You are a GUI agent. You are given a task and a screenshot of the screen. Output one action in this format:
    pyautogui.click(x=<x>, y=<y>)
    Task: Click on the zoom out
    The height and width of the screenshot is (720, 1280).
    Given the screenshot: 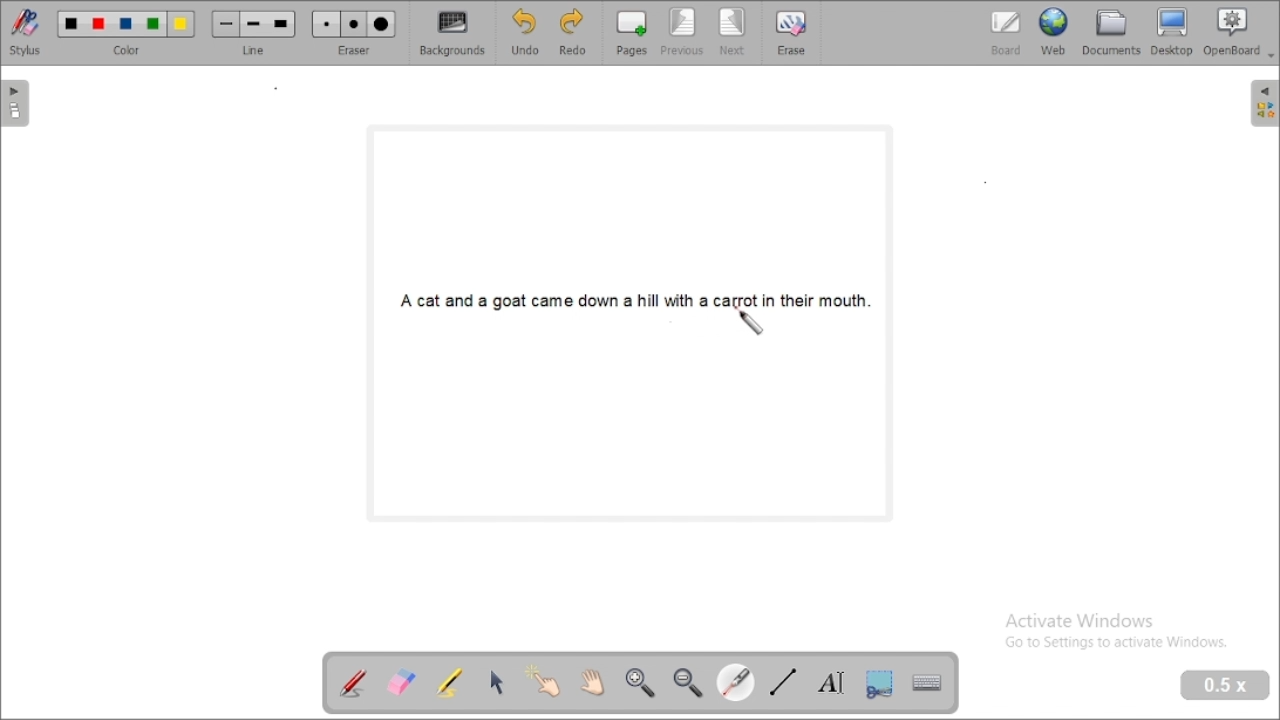 What is the action you would take?
    pyautogui.click(x=688, y=684)
    